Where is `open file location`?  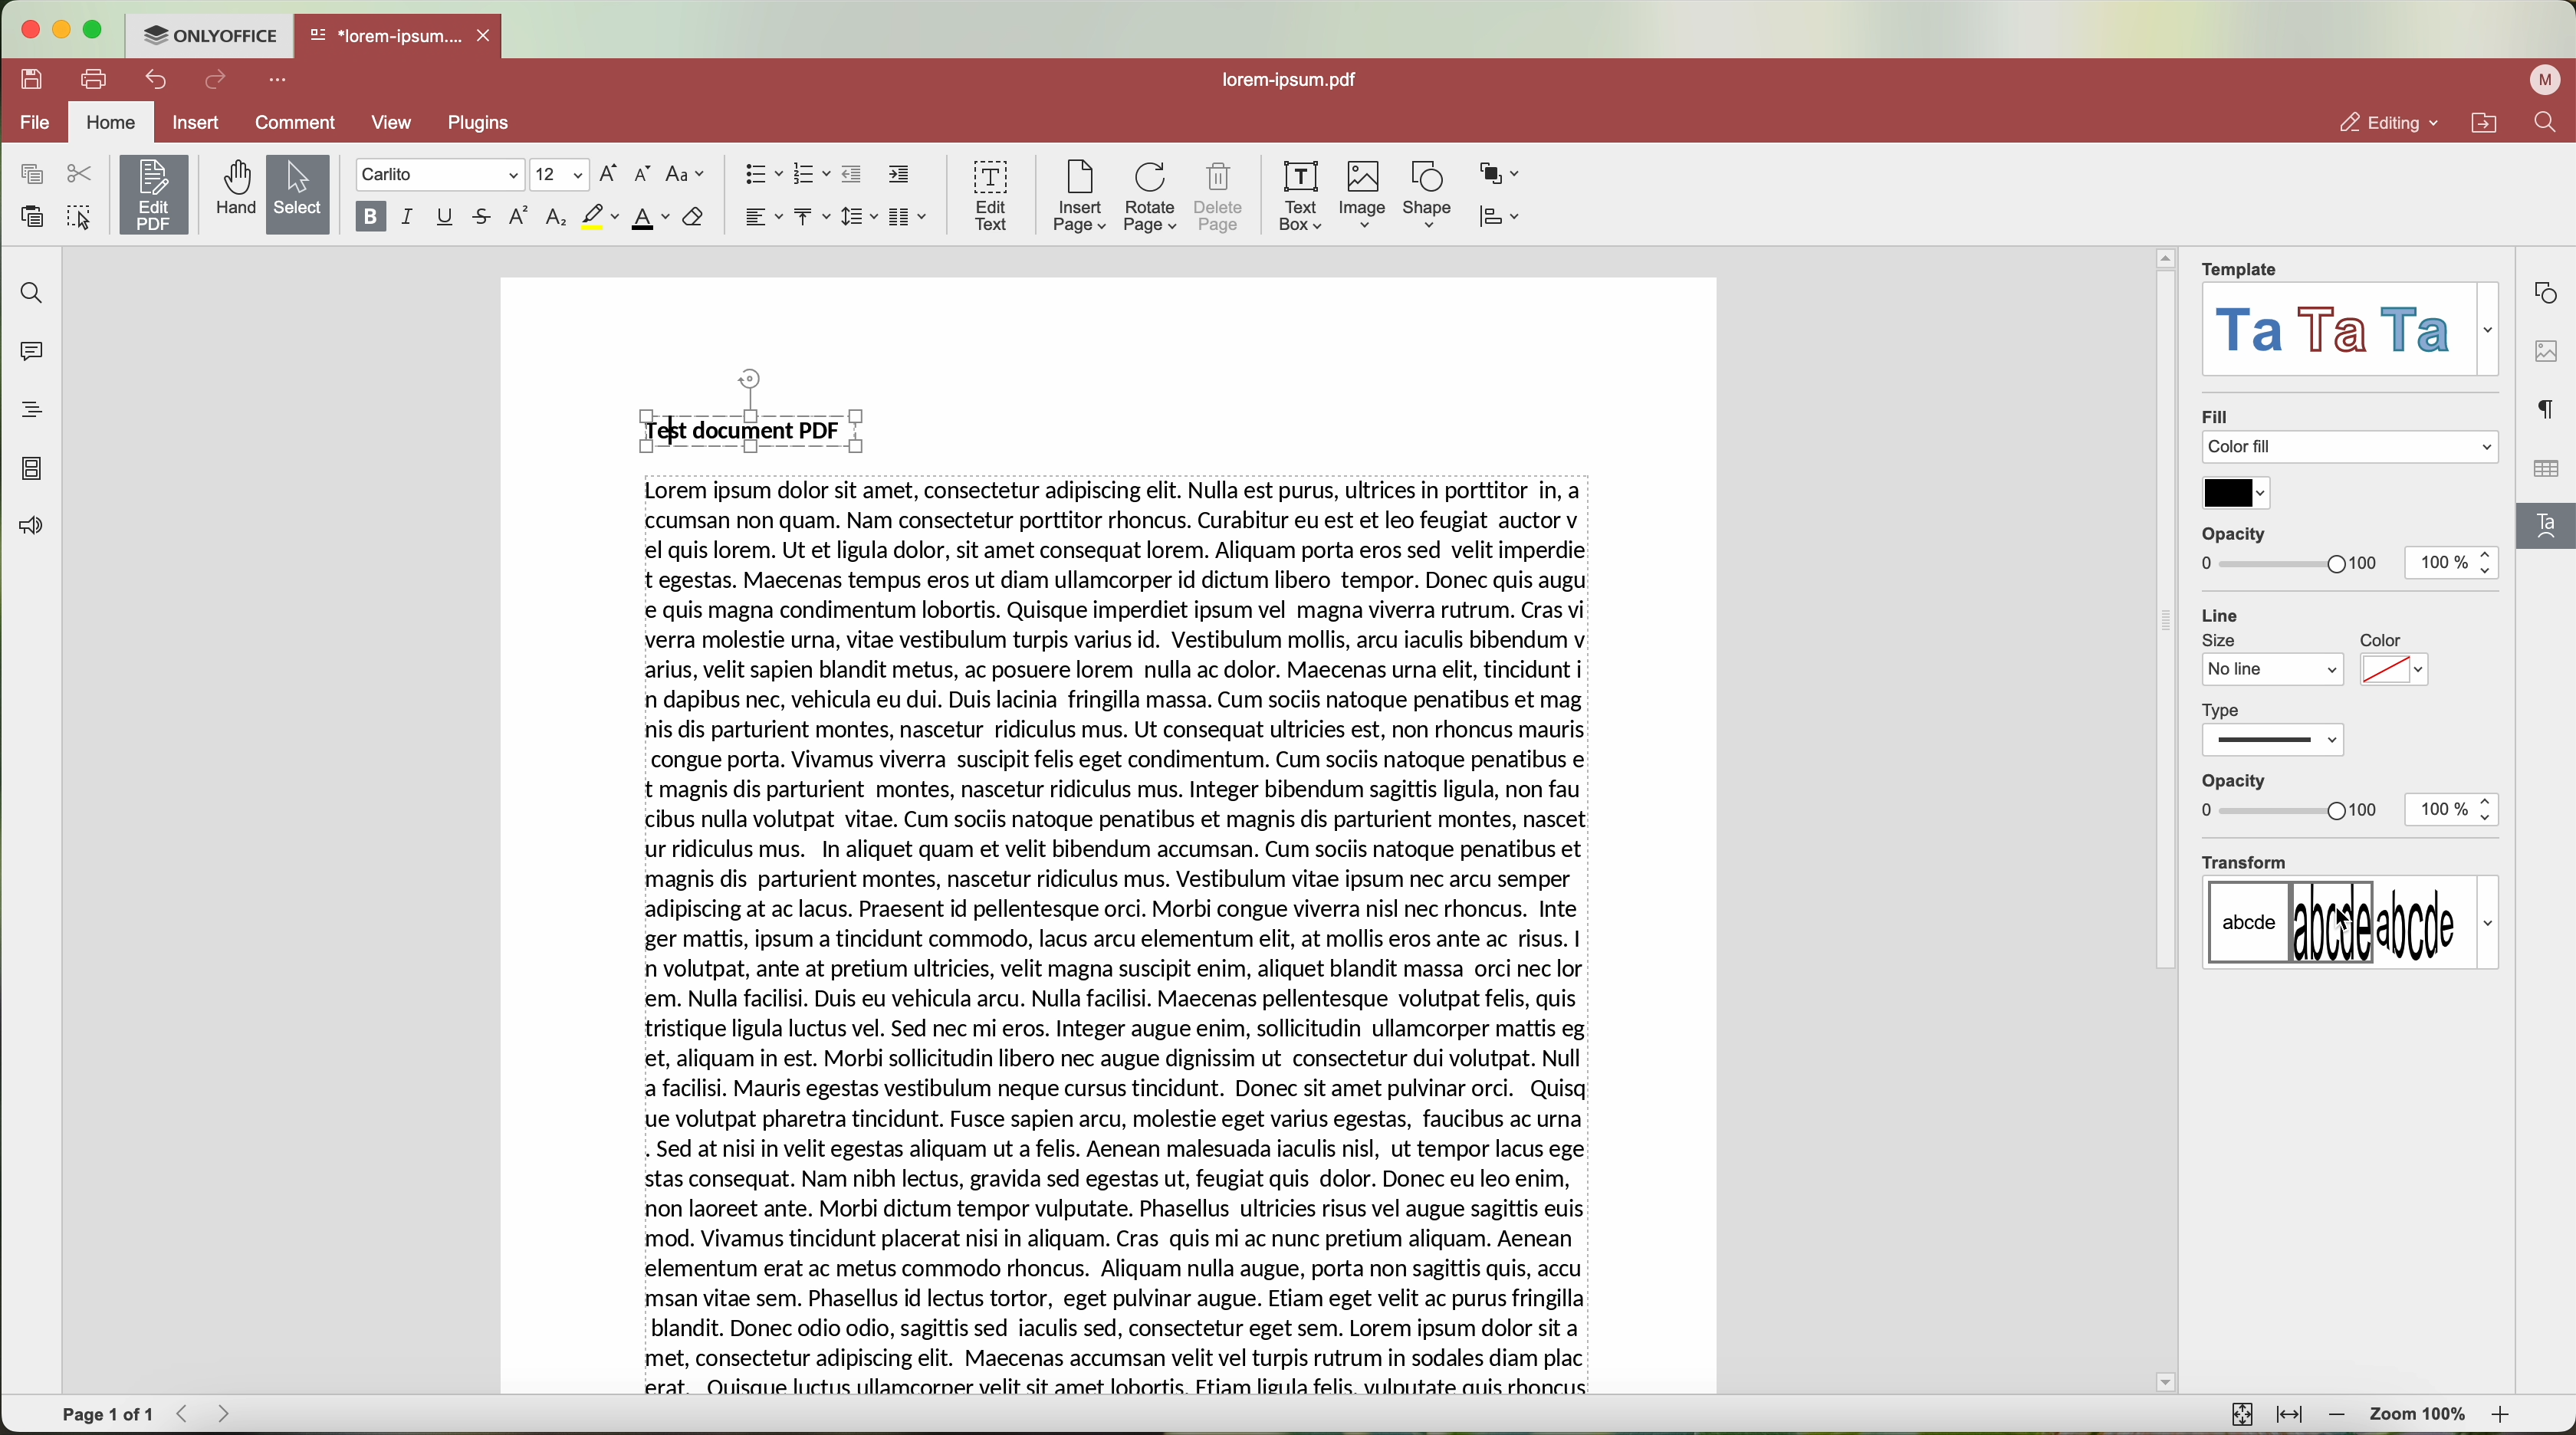 open file location is located at coordinates (2483, 122).